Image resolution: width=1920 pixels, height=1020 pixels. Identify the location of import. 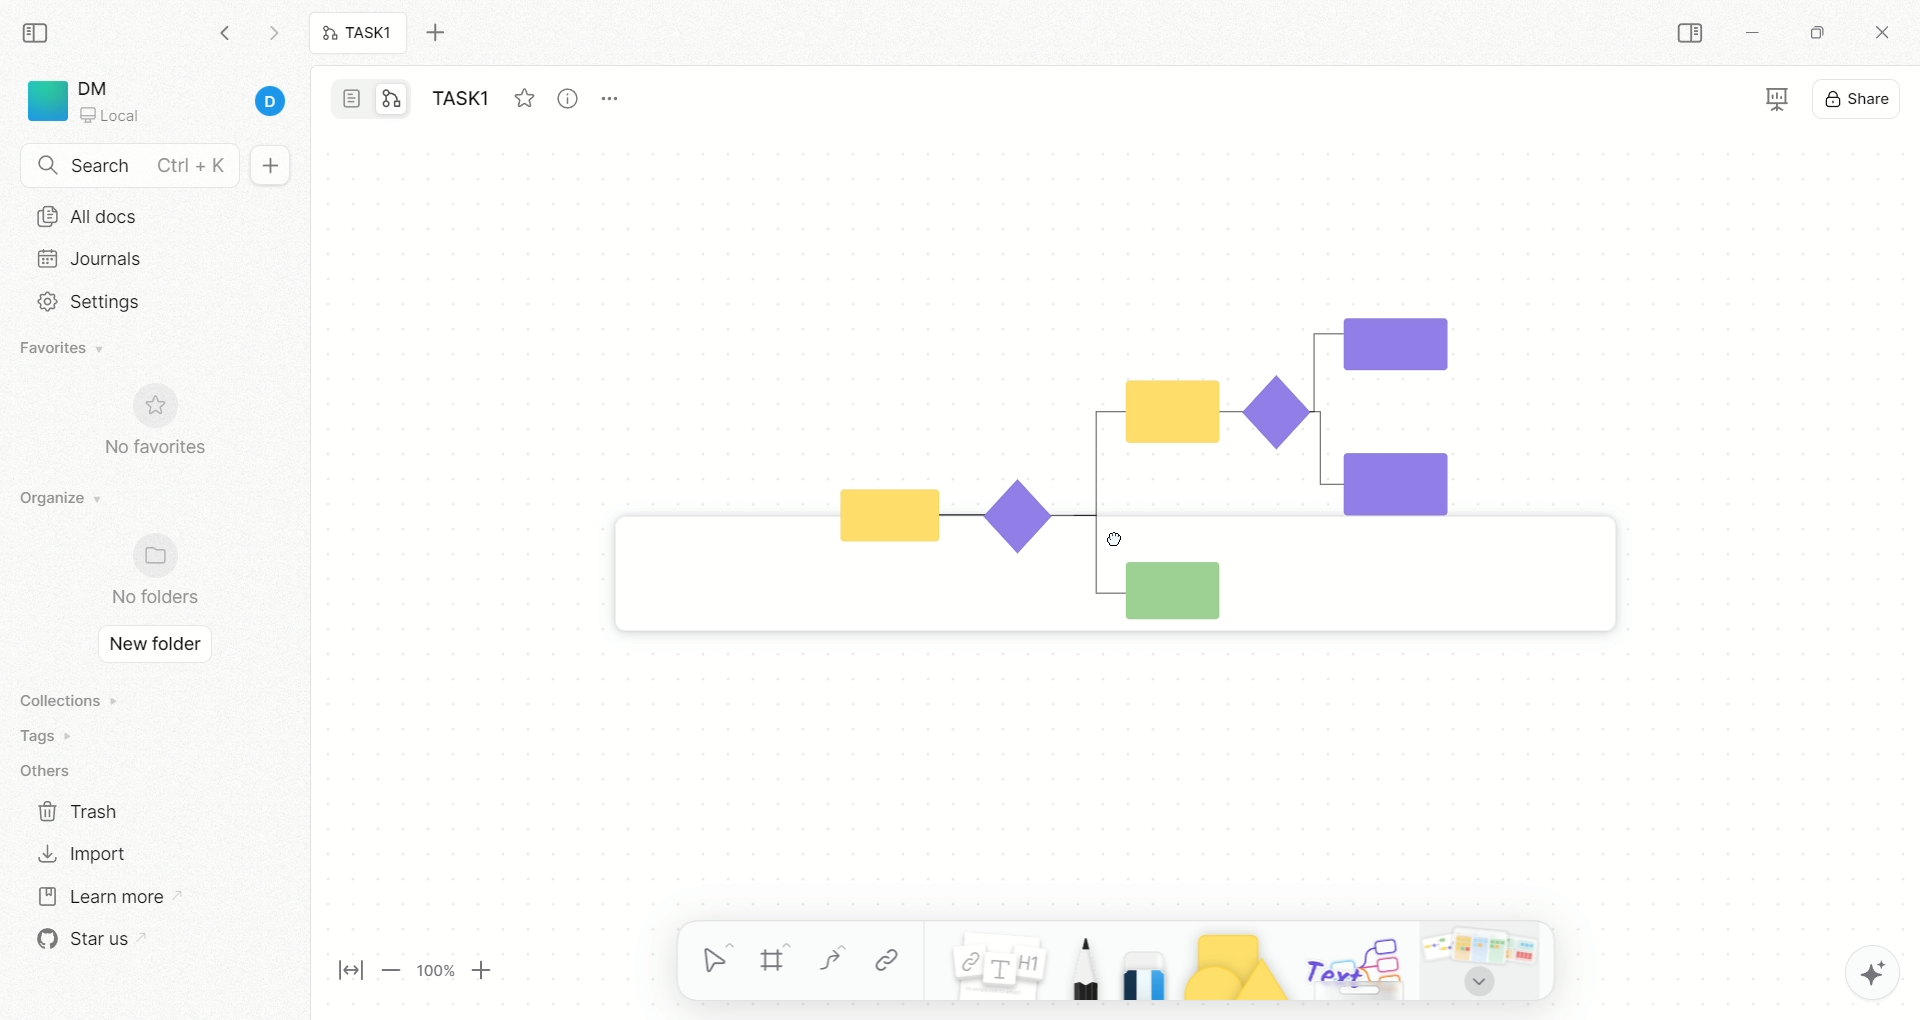
(80, 853).